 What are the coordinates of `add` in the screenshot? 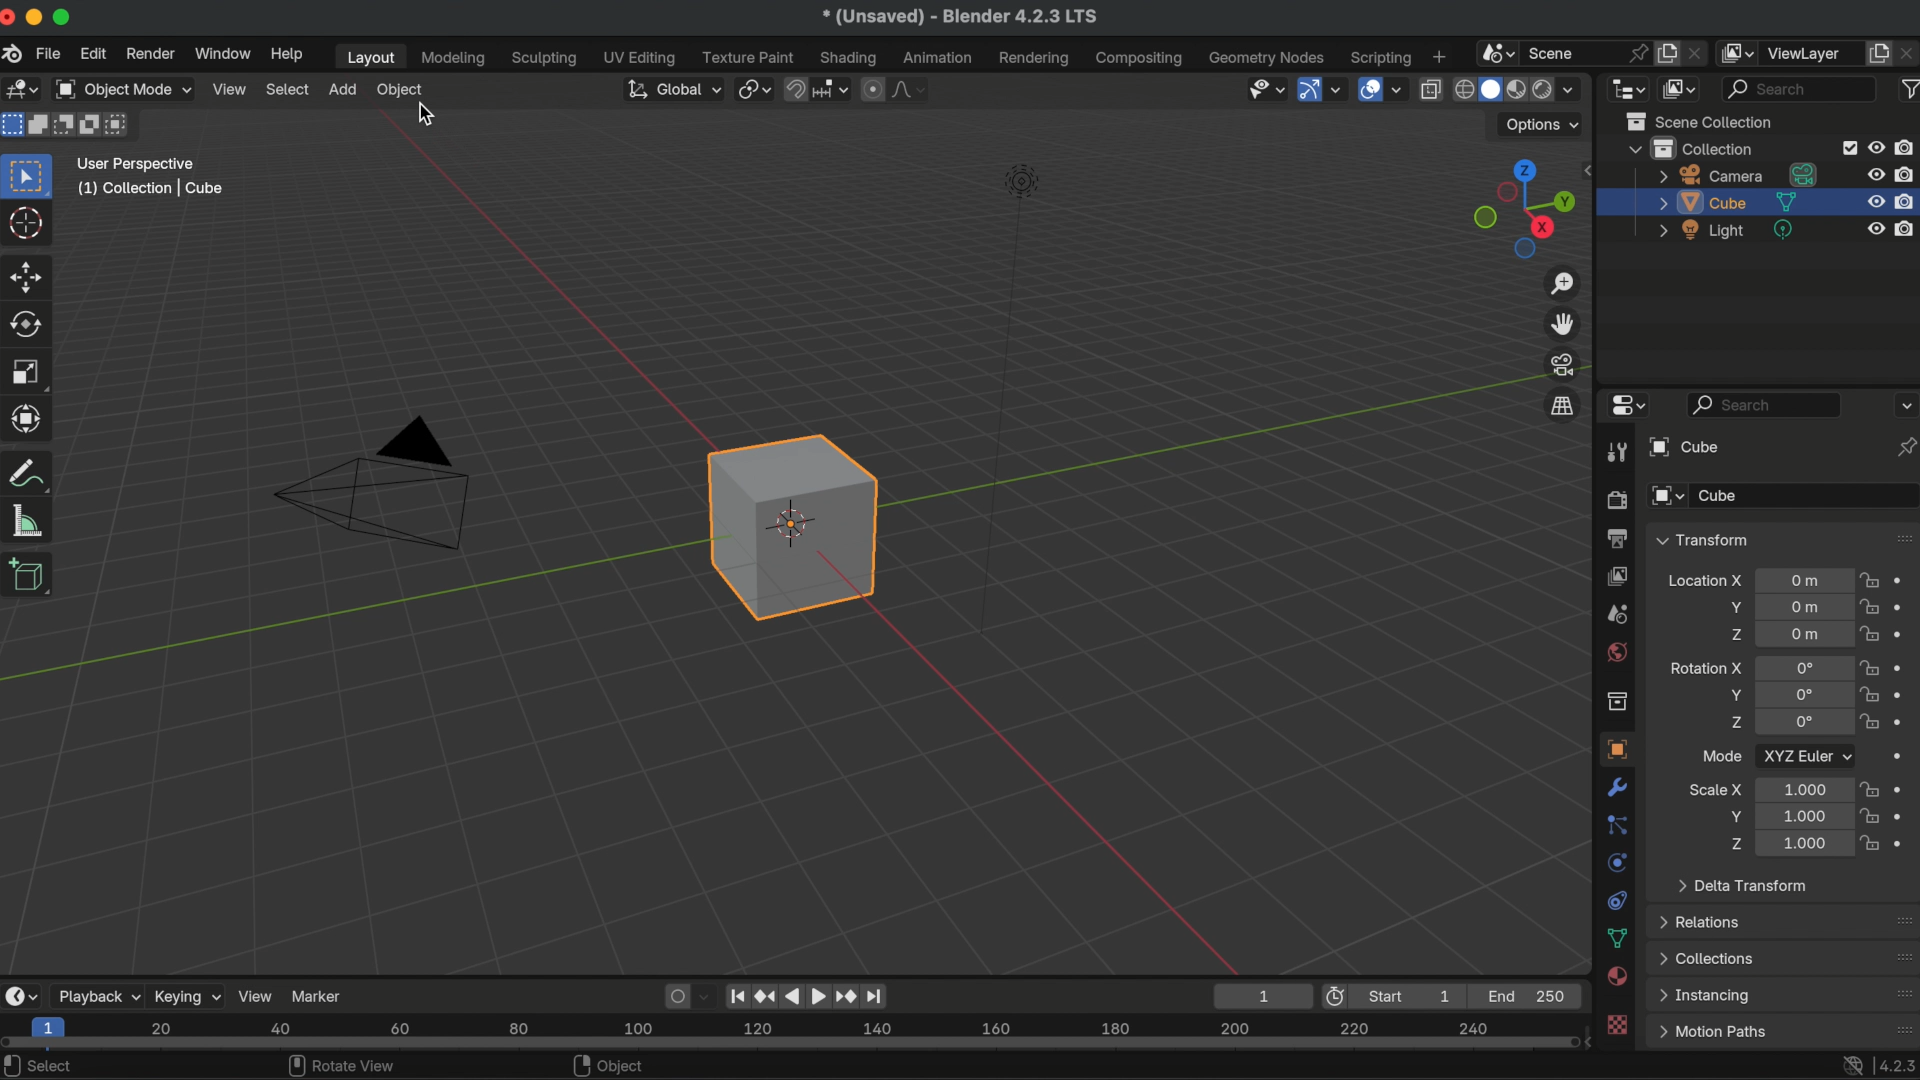 It's located at (342, 89).